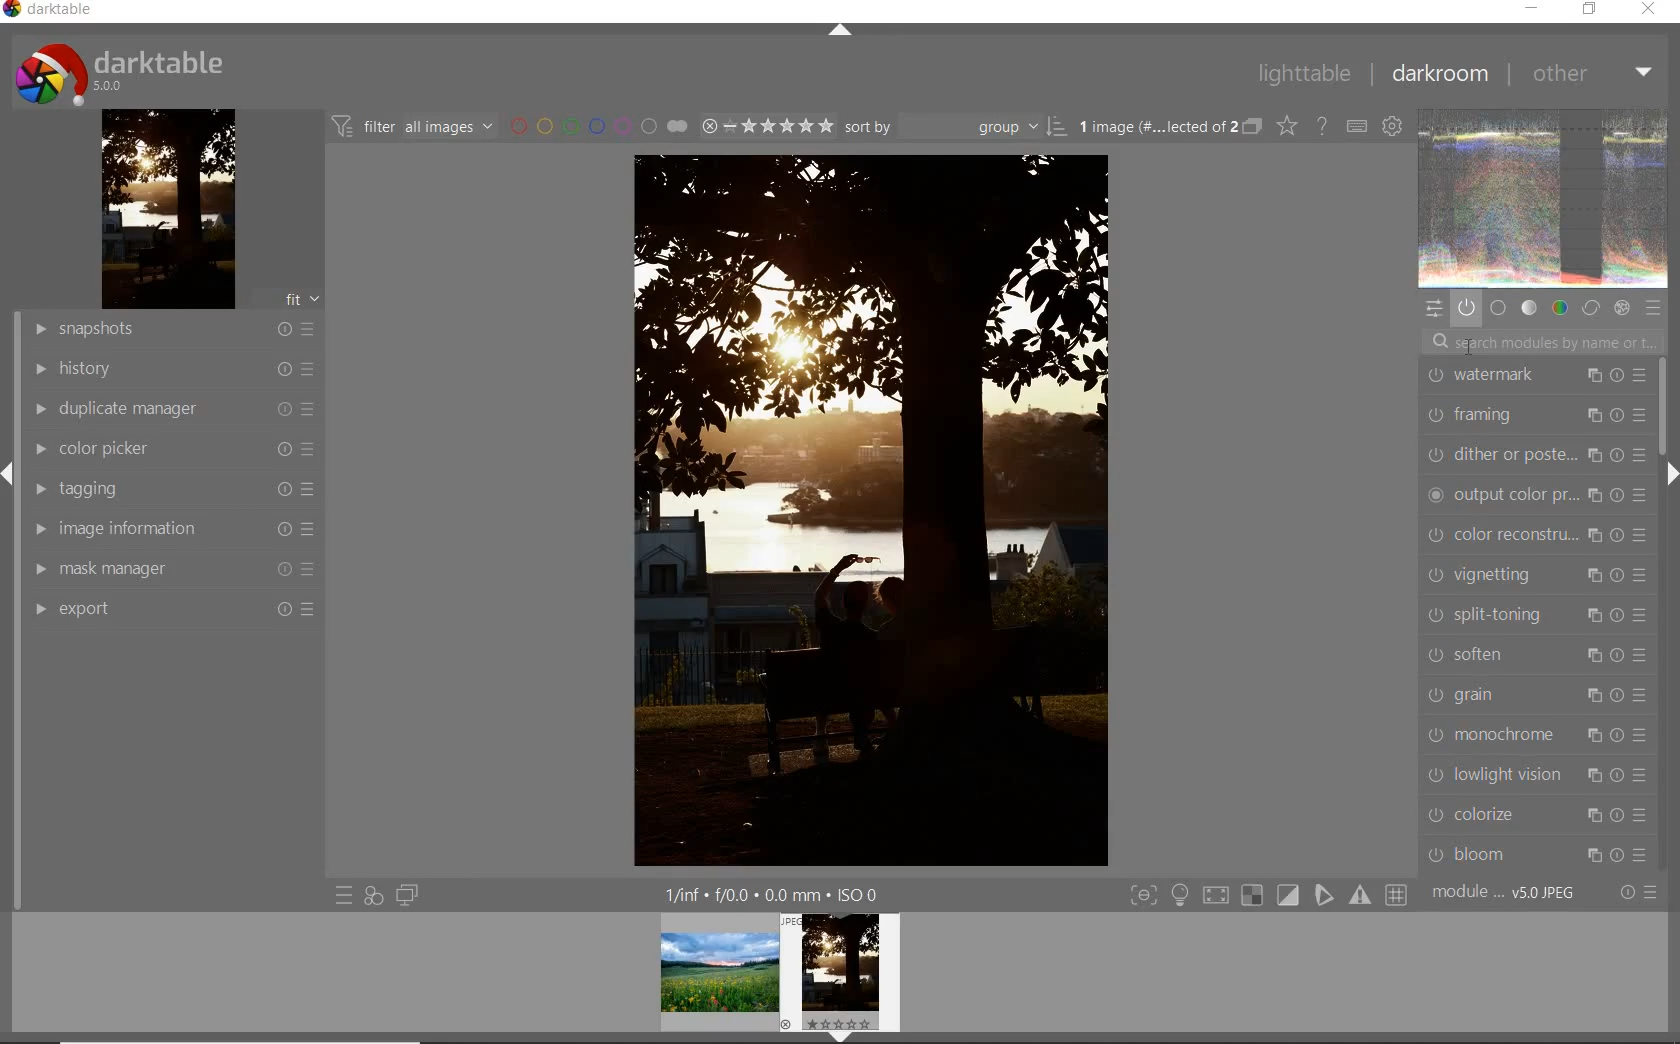 The height and width of the screenshot is (1044, 1680). What do you see at coordinates (779, 977) in the screenshot?
I see `Image preview` at bounding box center [779, 977].